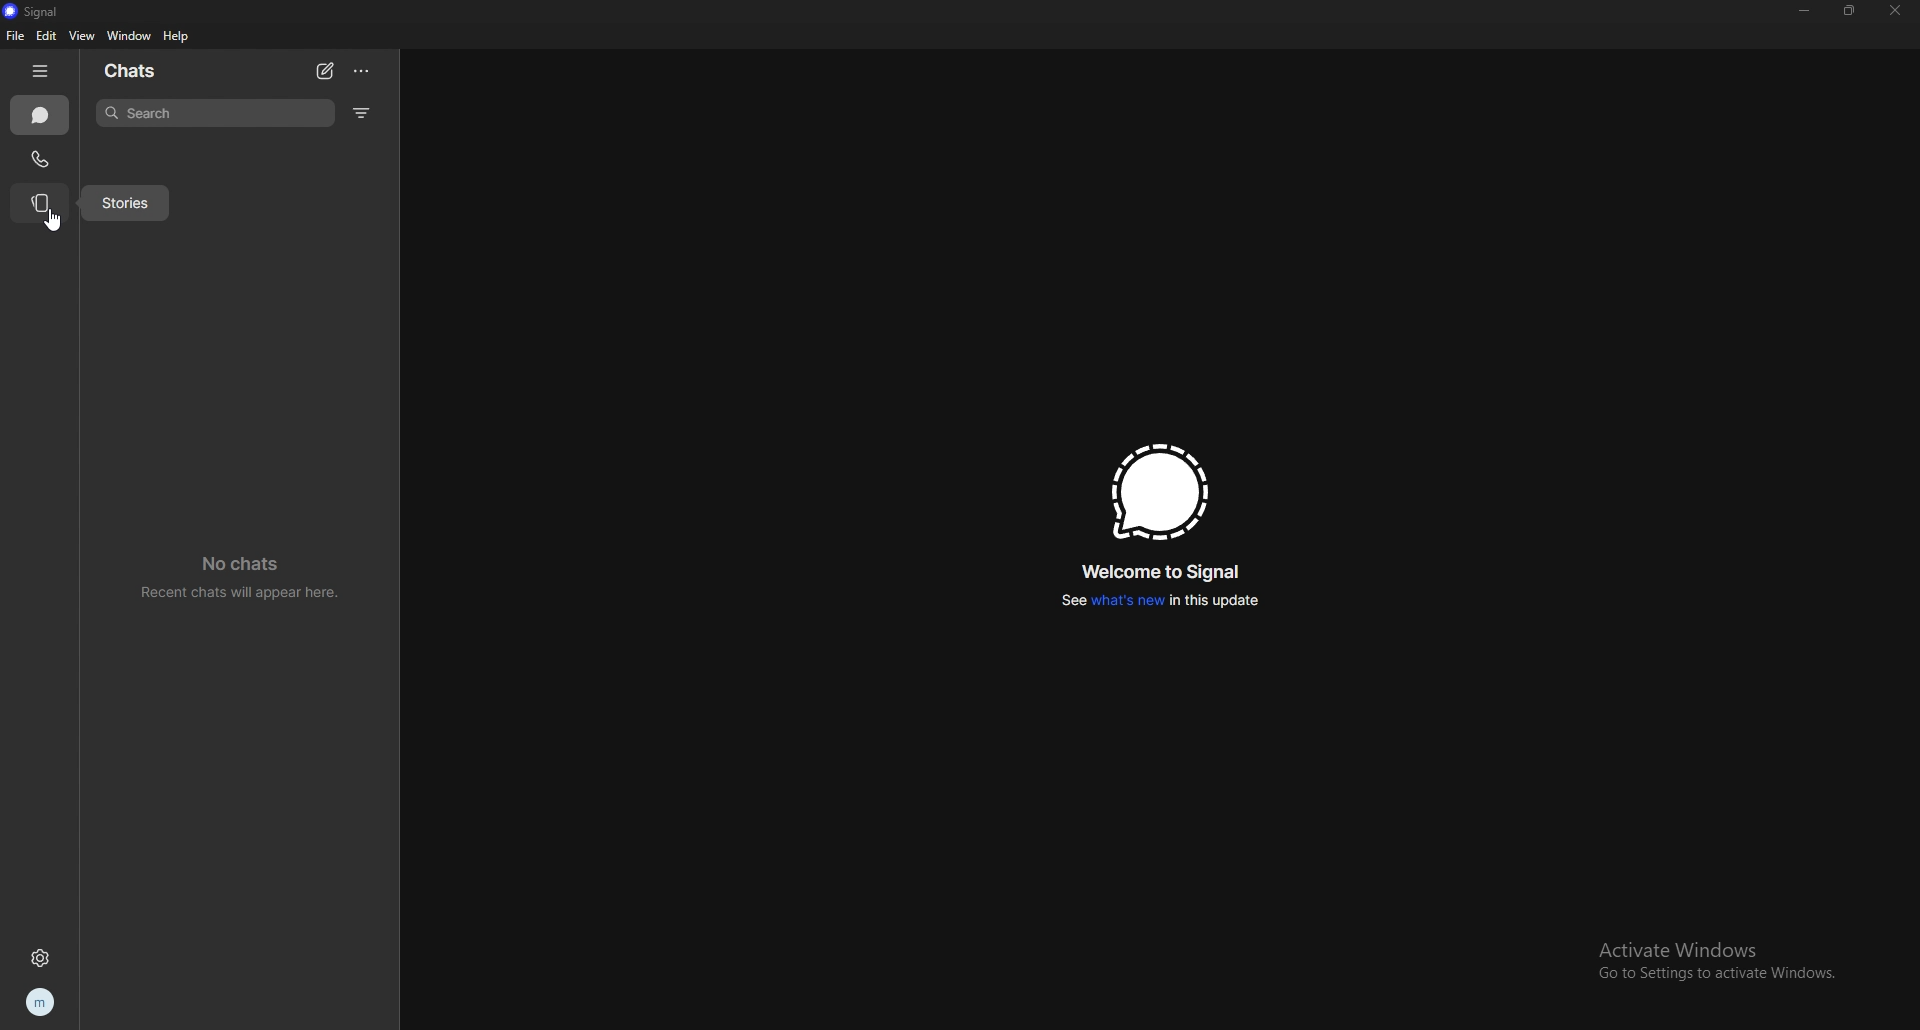 Image resolution: width=1920 pixels, height=1030 pixels. Describe the element at coordinates (1160, 570) in the screenshot. I see `welcome to signal` at that location.